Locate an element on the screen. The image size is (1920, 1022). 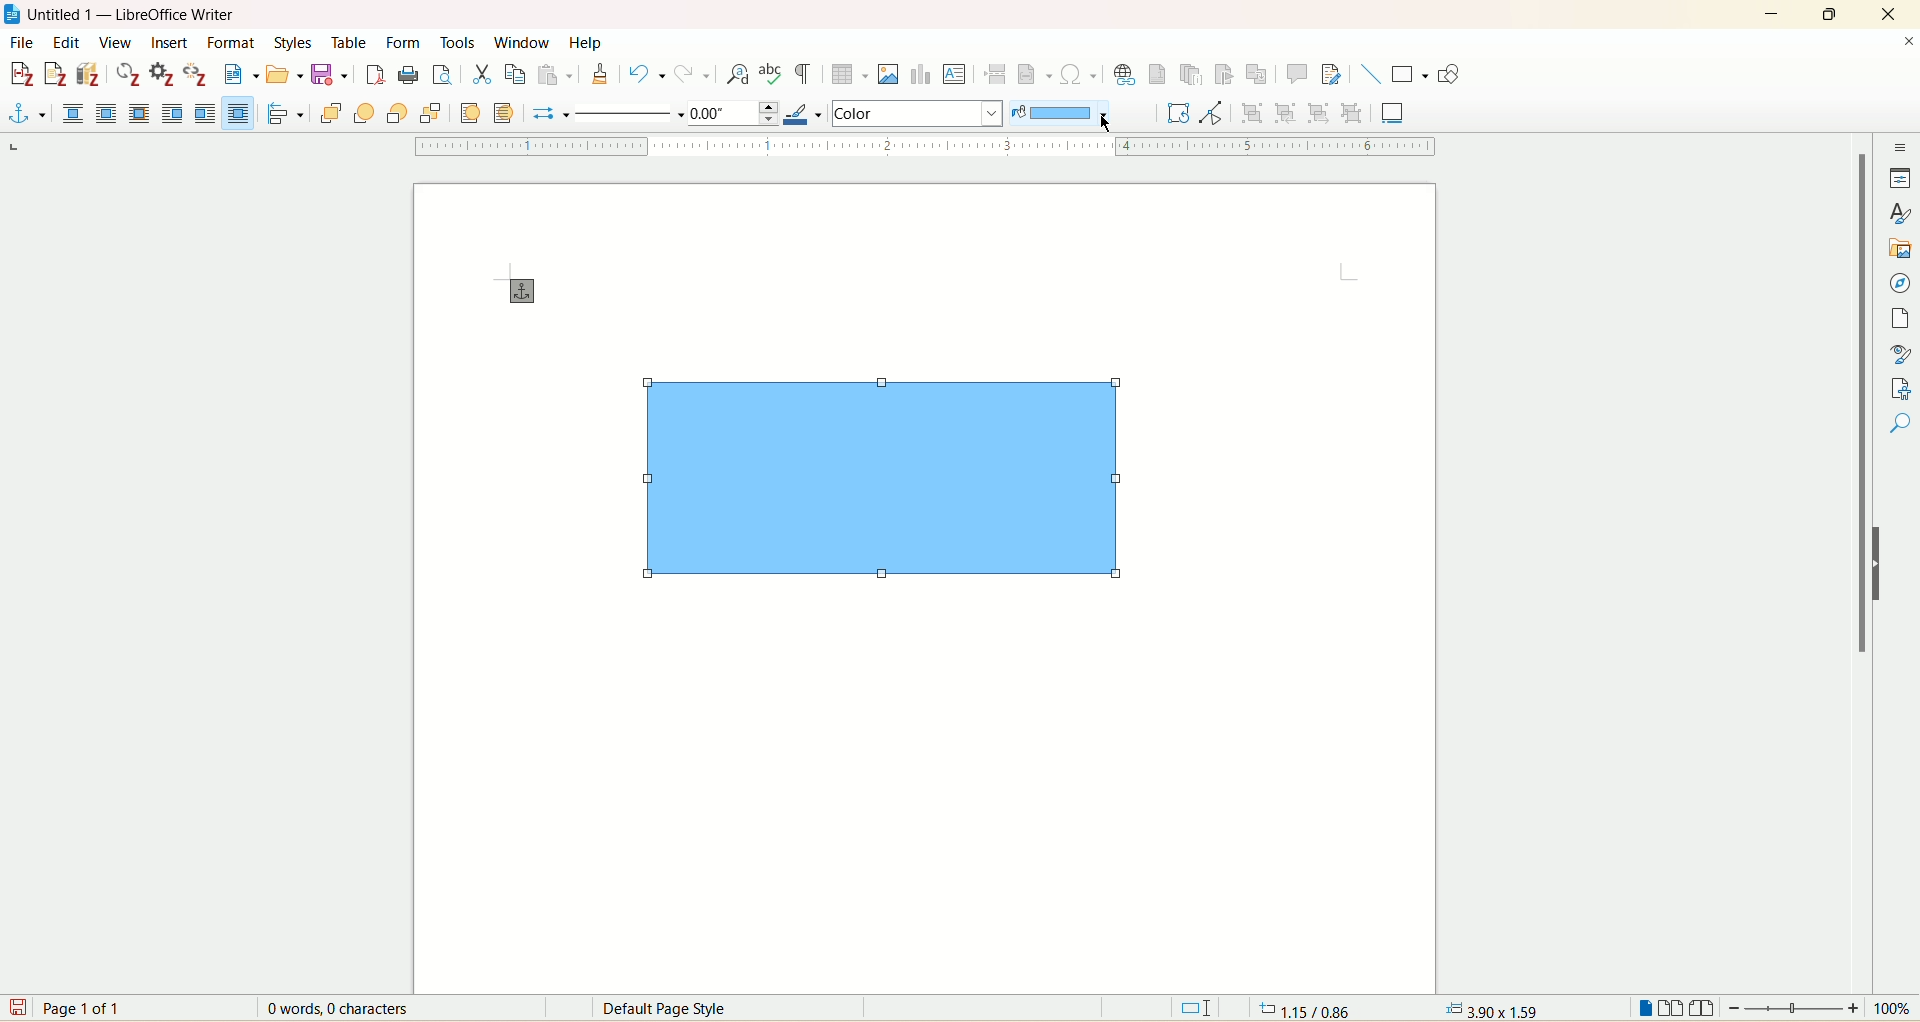
book view is located at coordinates (1705, 1010).